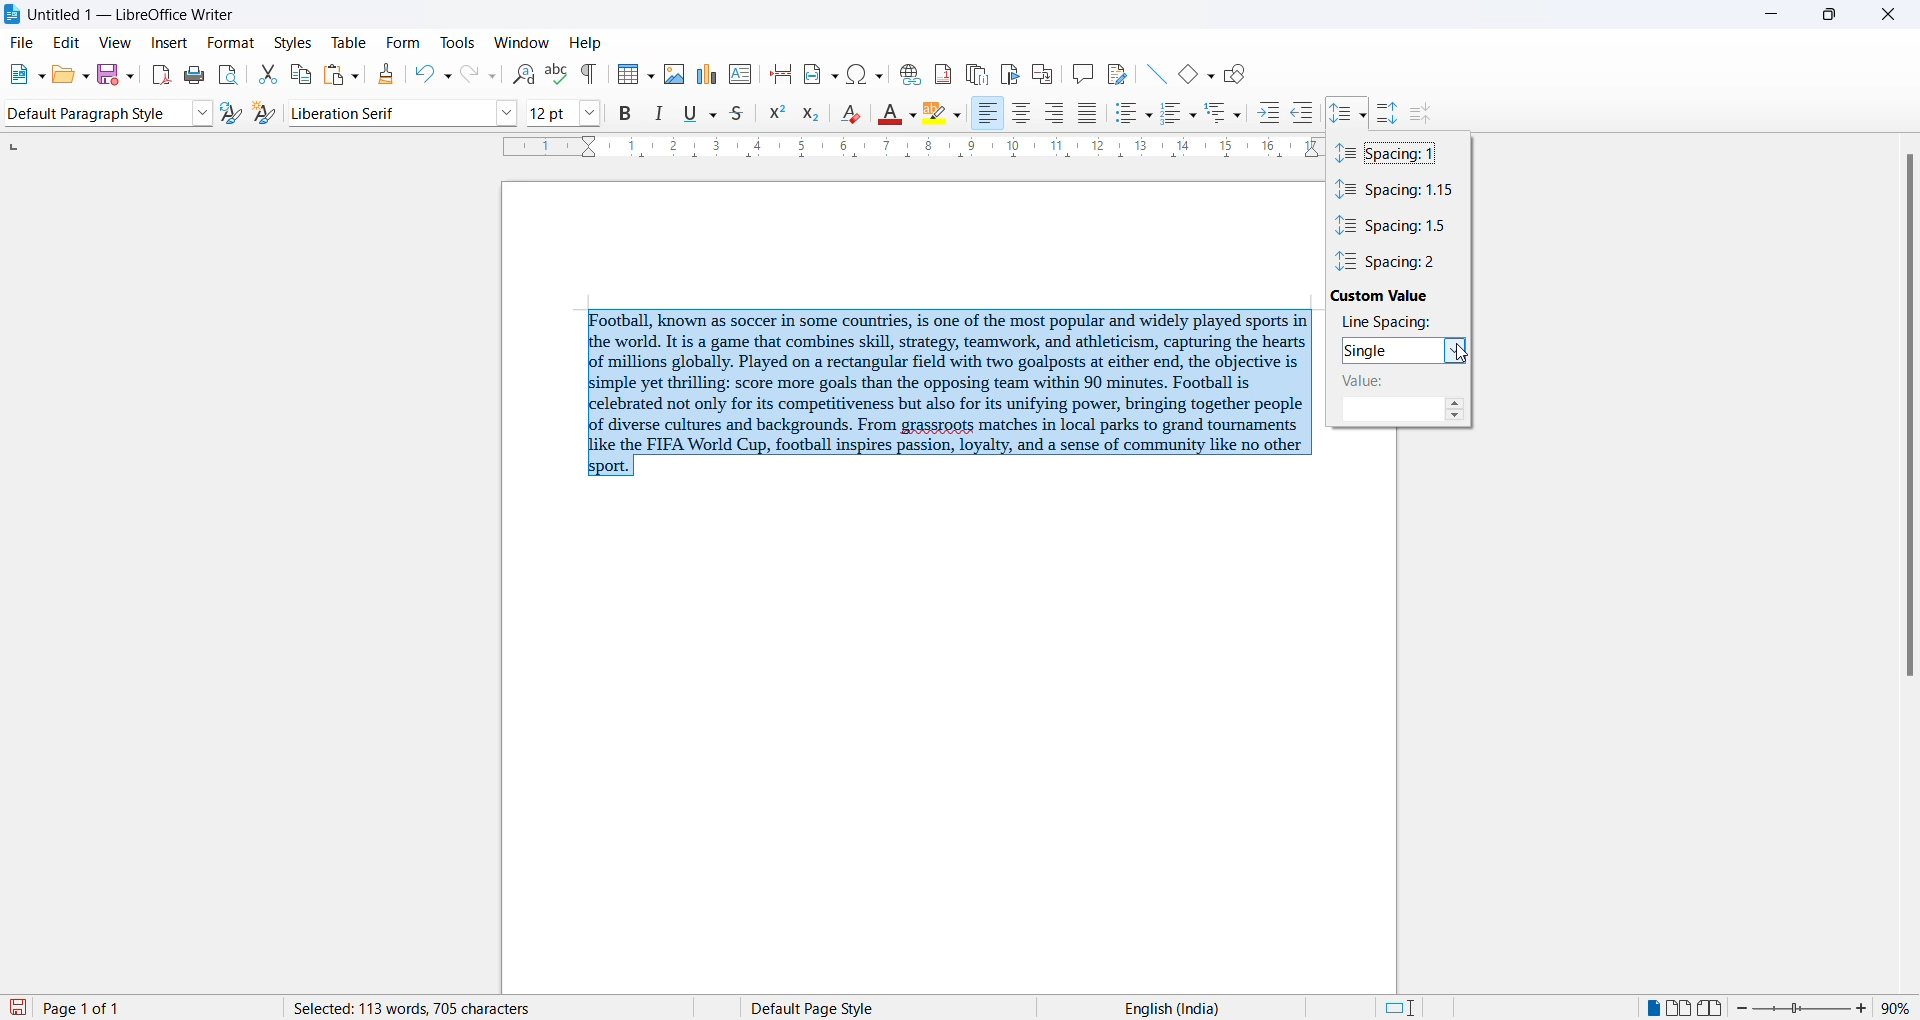  Describe the element at coordinates (1908, 420) in the screenshot. I see `scrollbar` at that location.